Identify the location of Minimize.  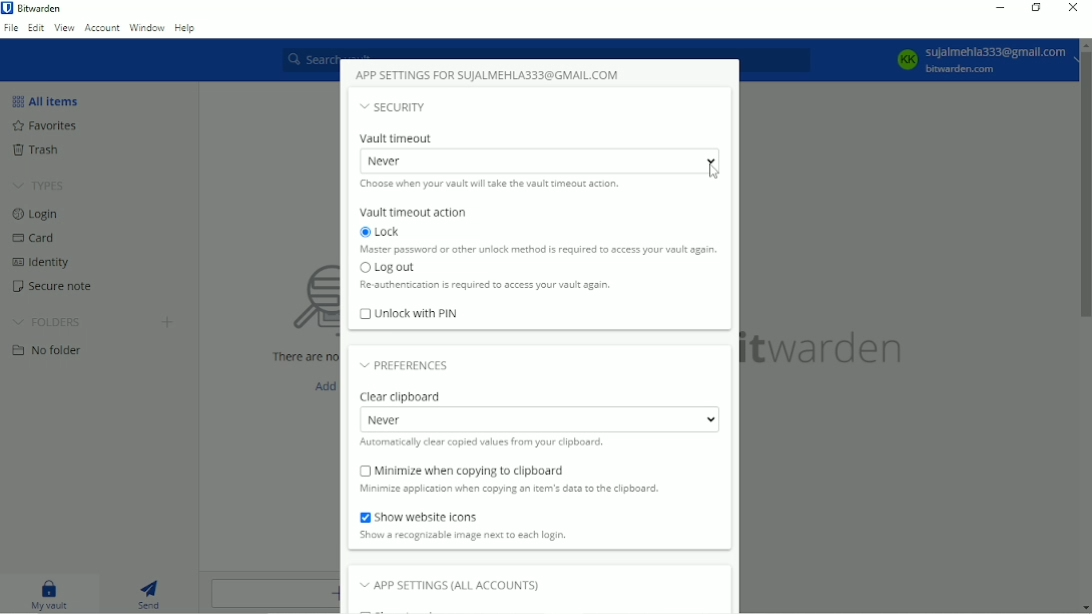
(1001, 8).